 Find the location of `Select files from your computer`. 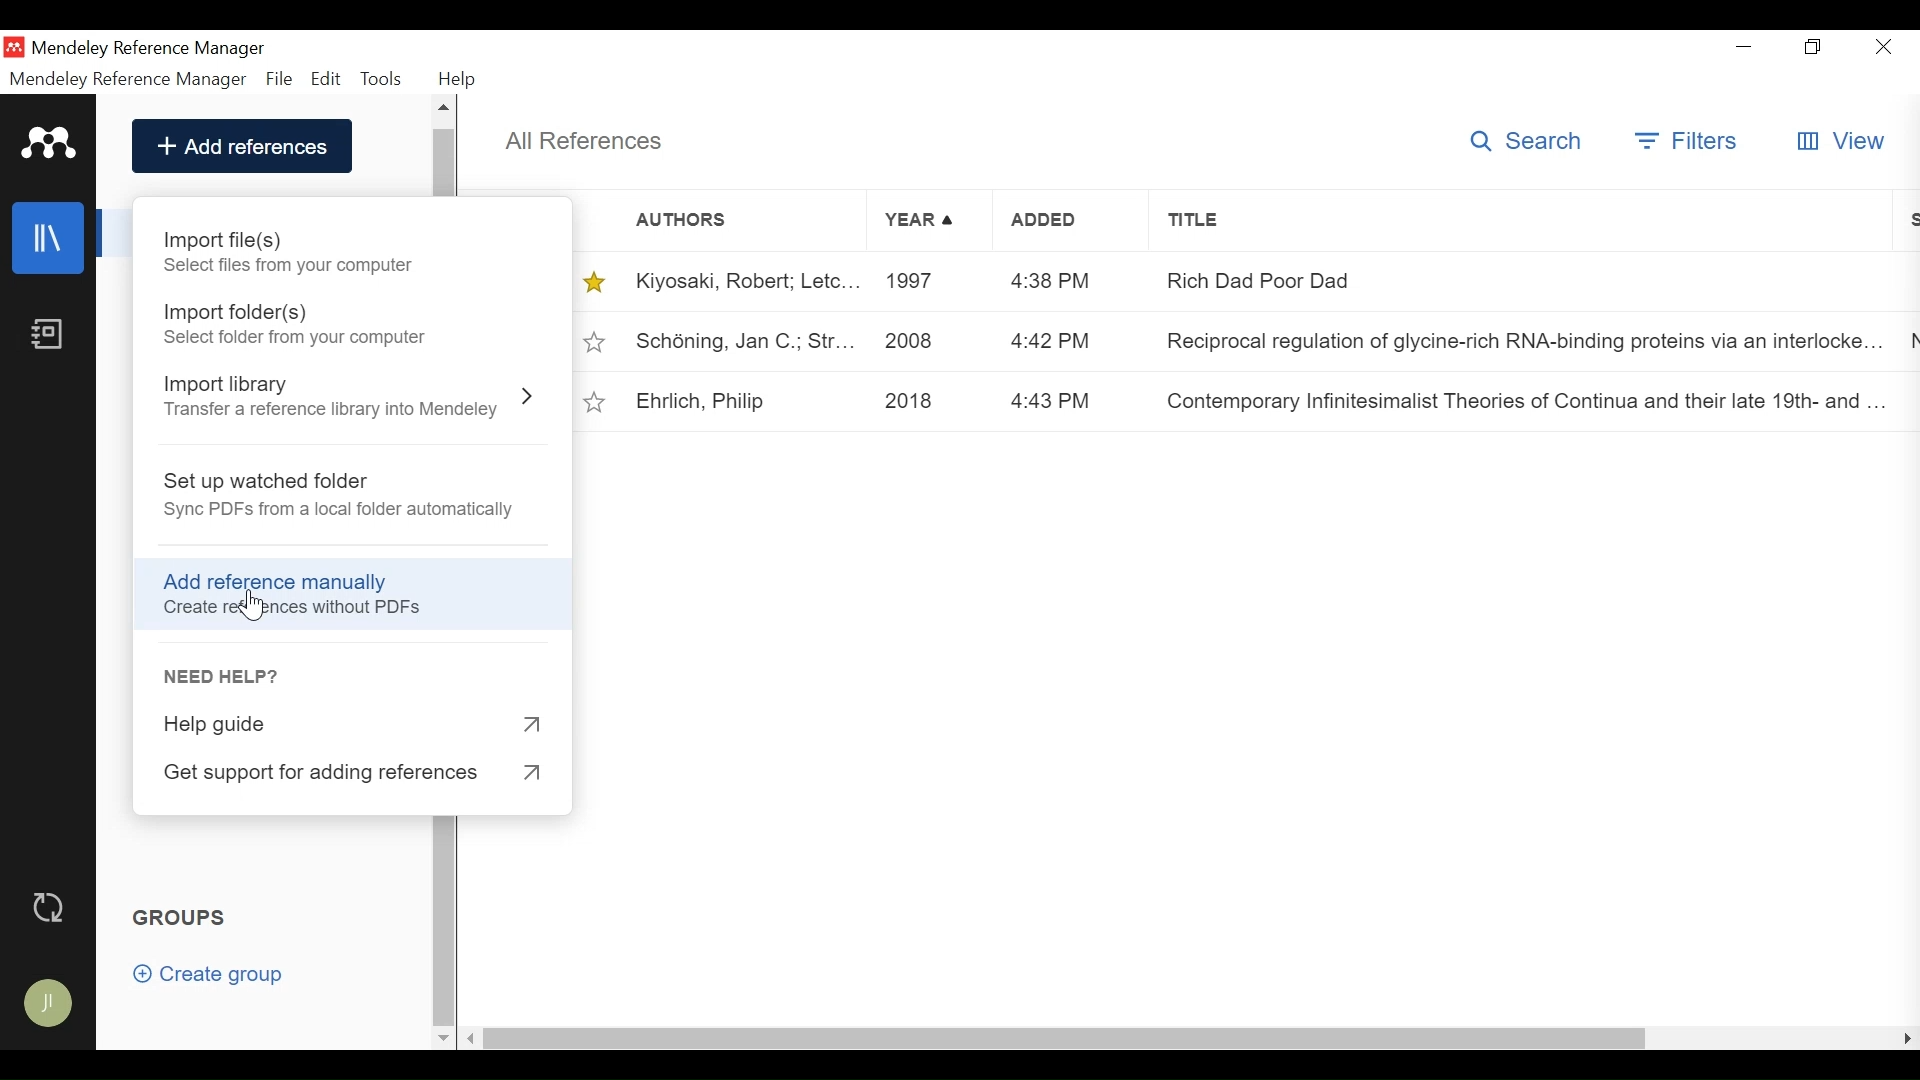

Select files from your computer is located at coordinates (290, 267).